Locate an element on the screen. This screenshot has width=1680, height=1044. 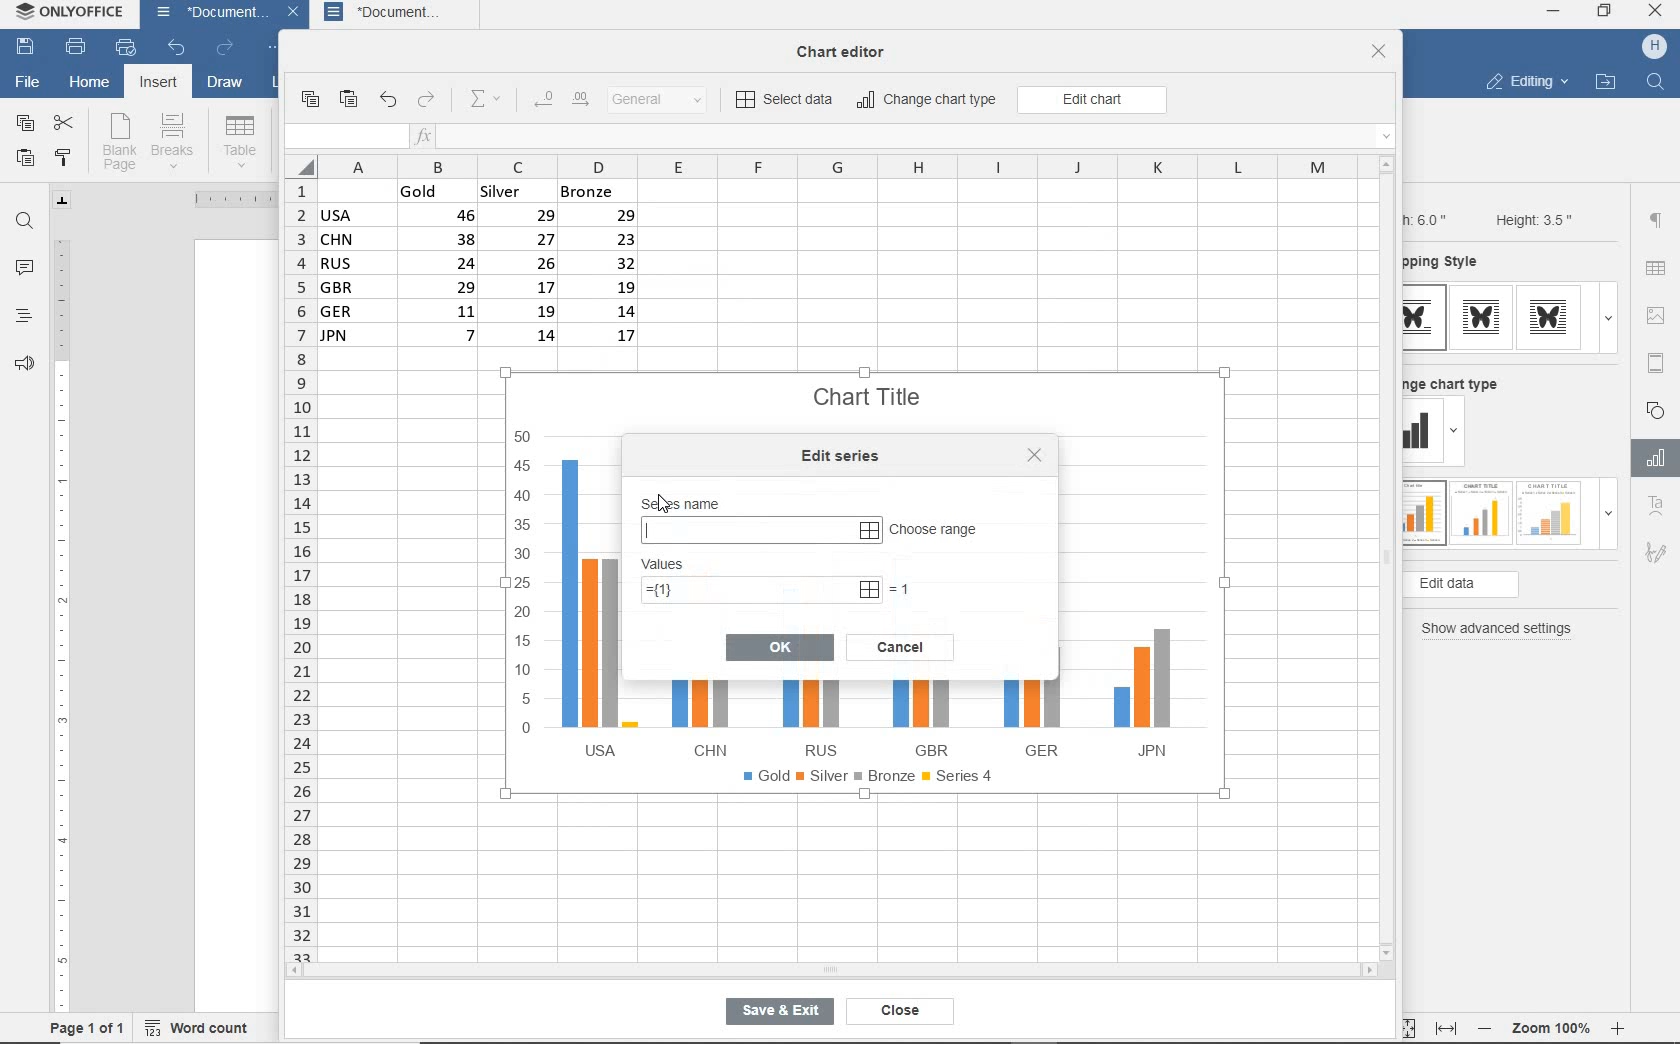
paste is located at coordinates (350, 100).